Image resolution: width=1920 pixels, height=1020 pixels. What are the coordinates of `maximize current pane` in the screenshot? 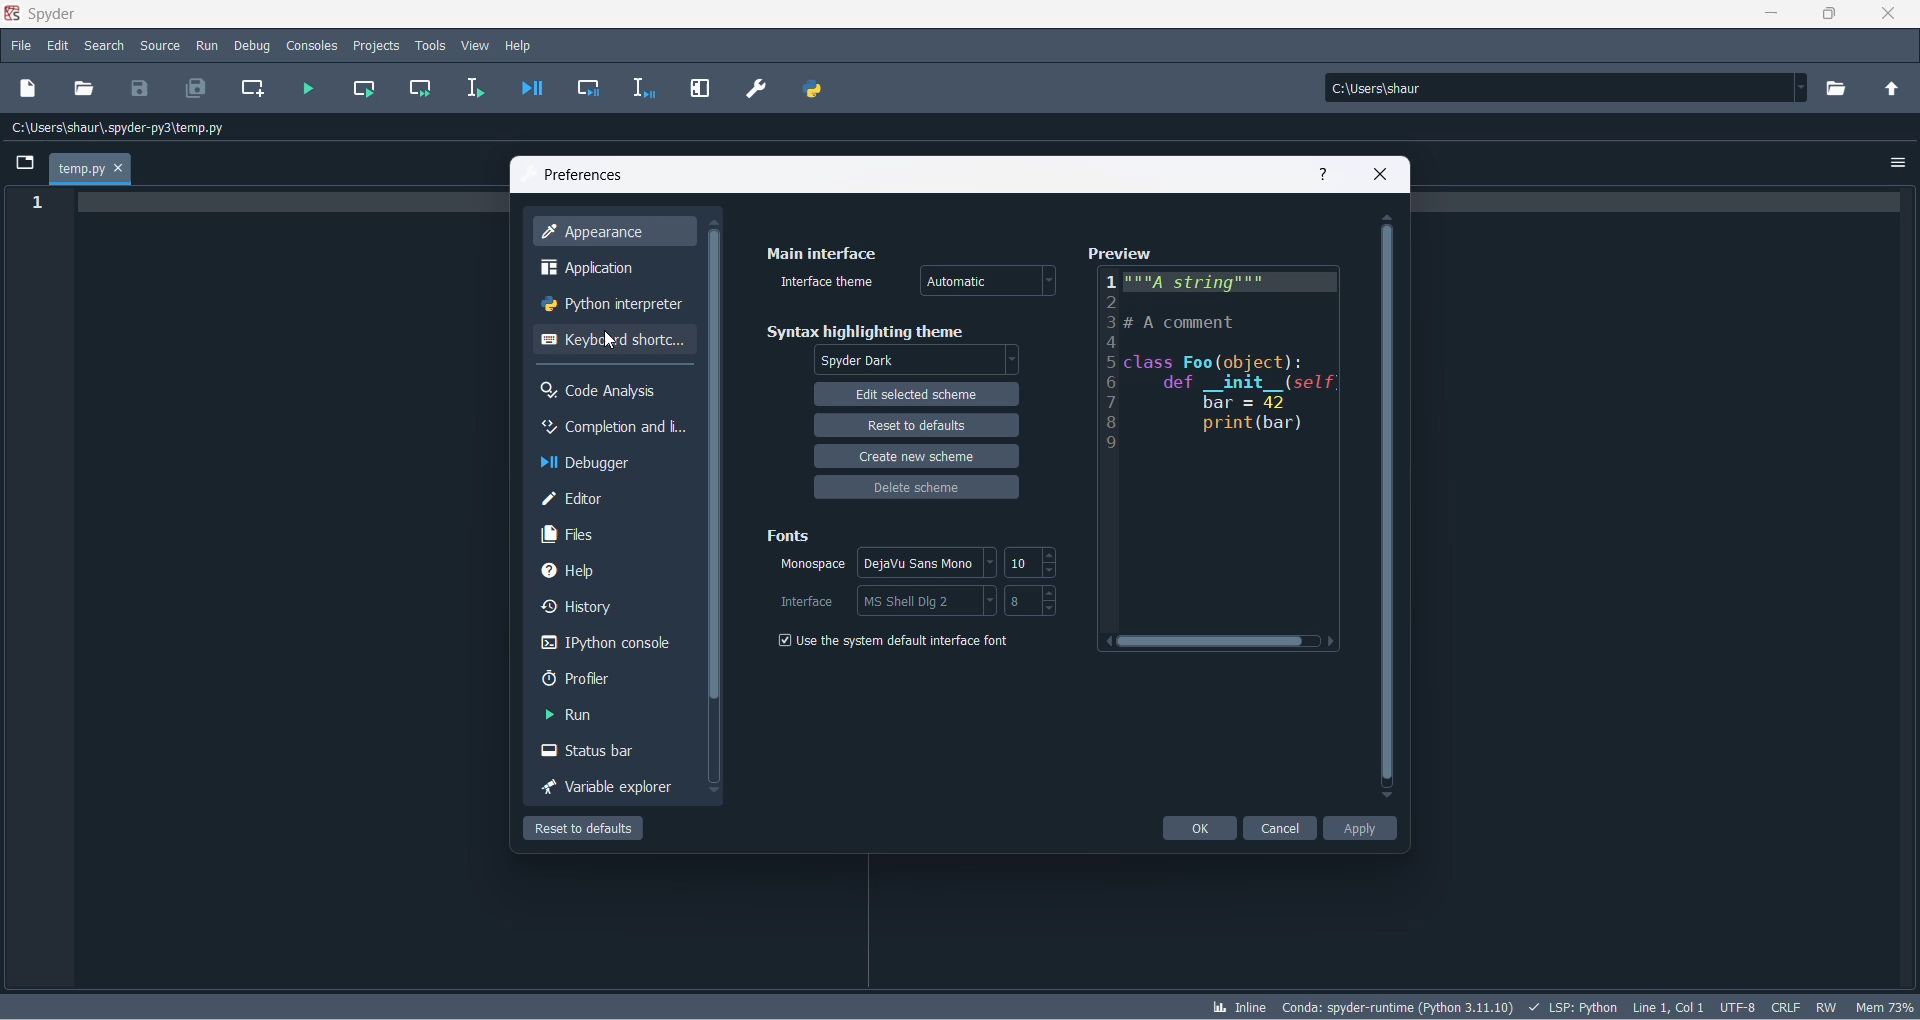 It's located at (701, 89).